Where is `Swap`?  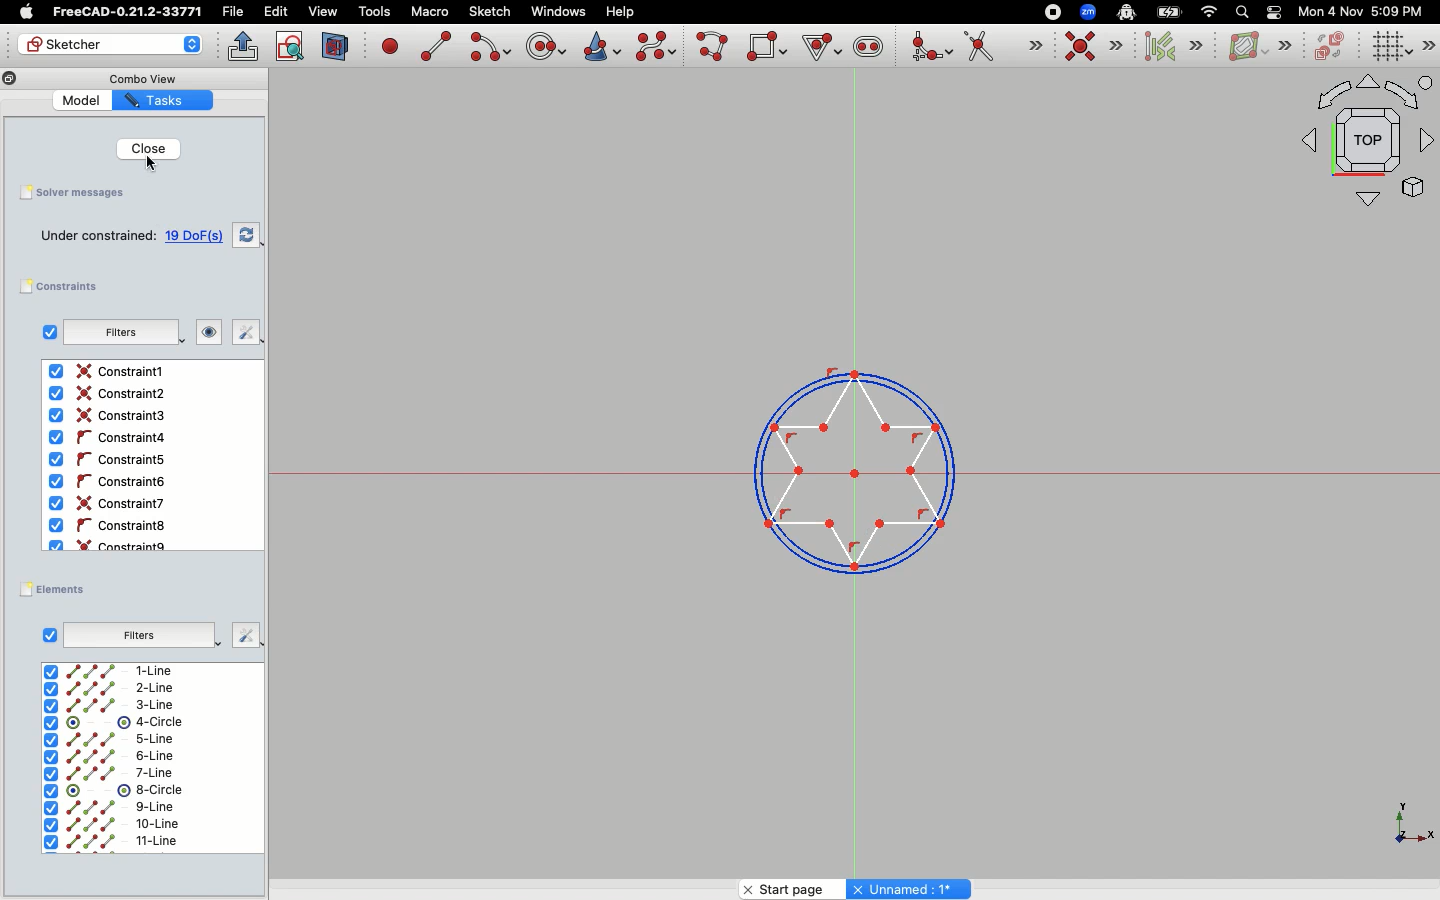
Swap is located at coordinates (248, 235).